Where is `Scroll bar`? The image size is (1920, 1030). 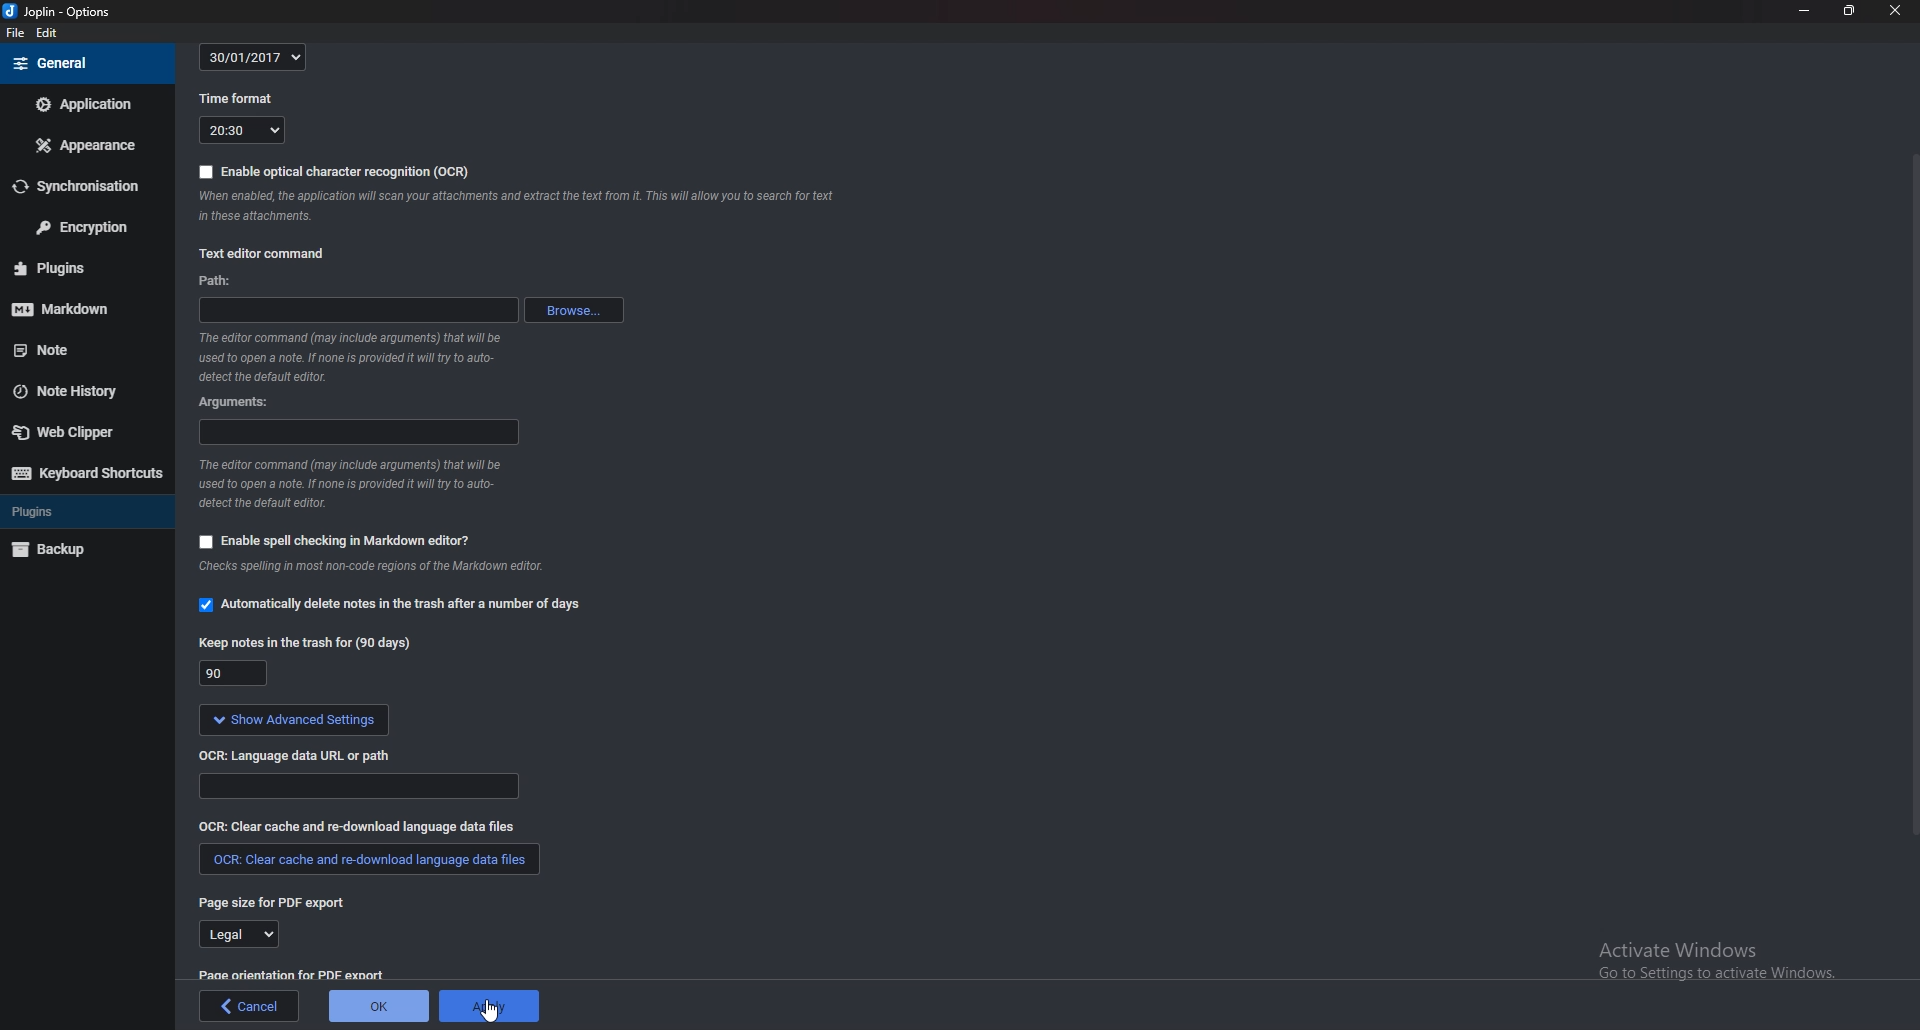
Scroll bar is located at coordinates (1911, 500).